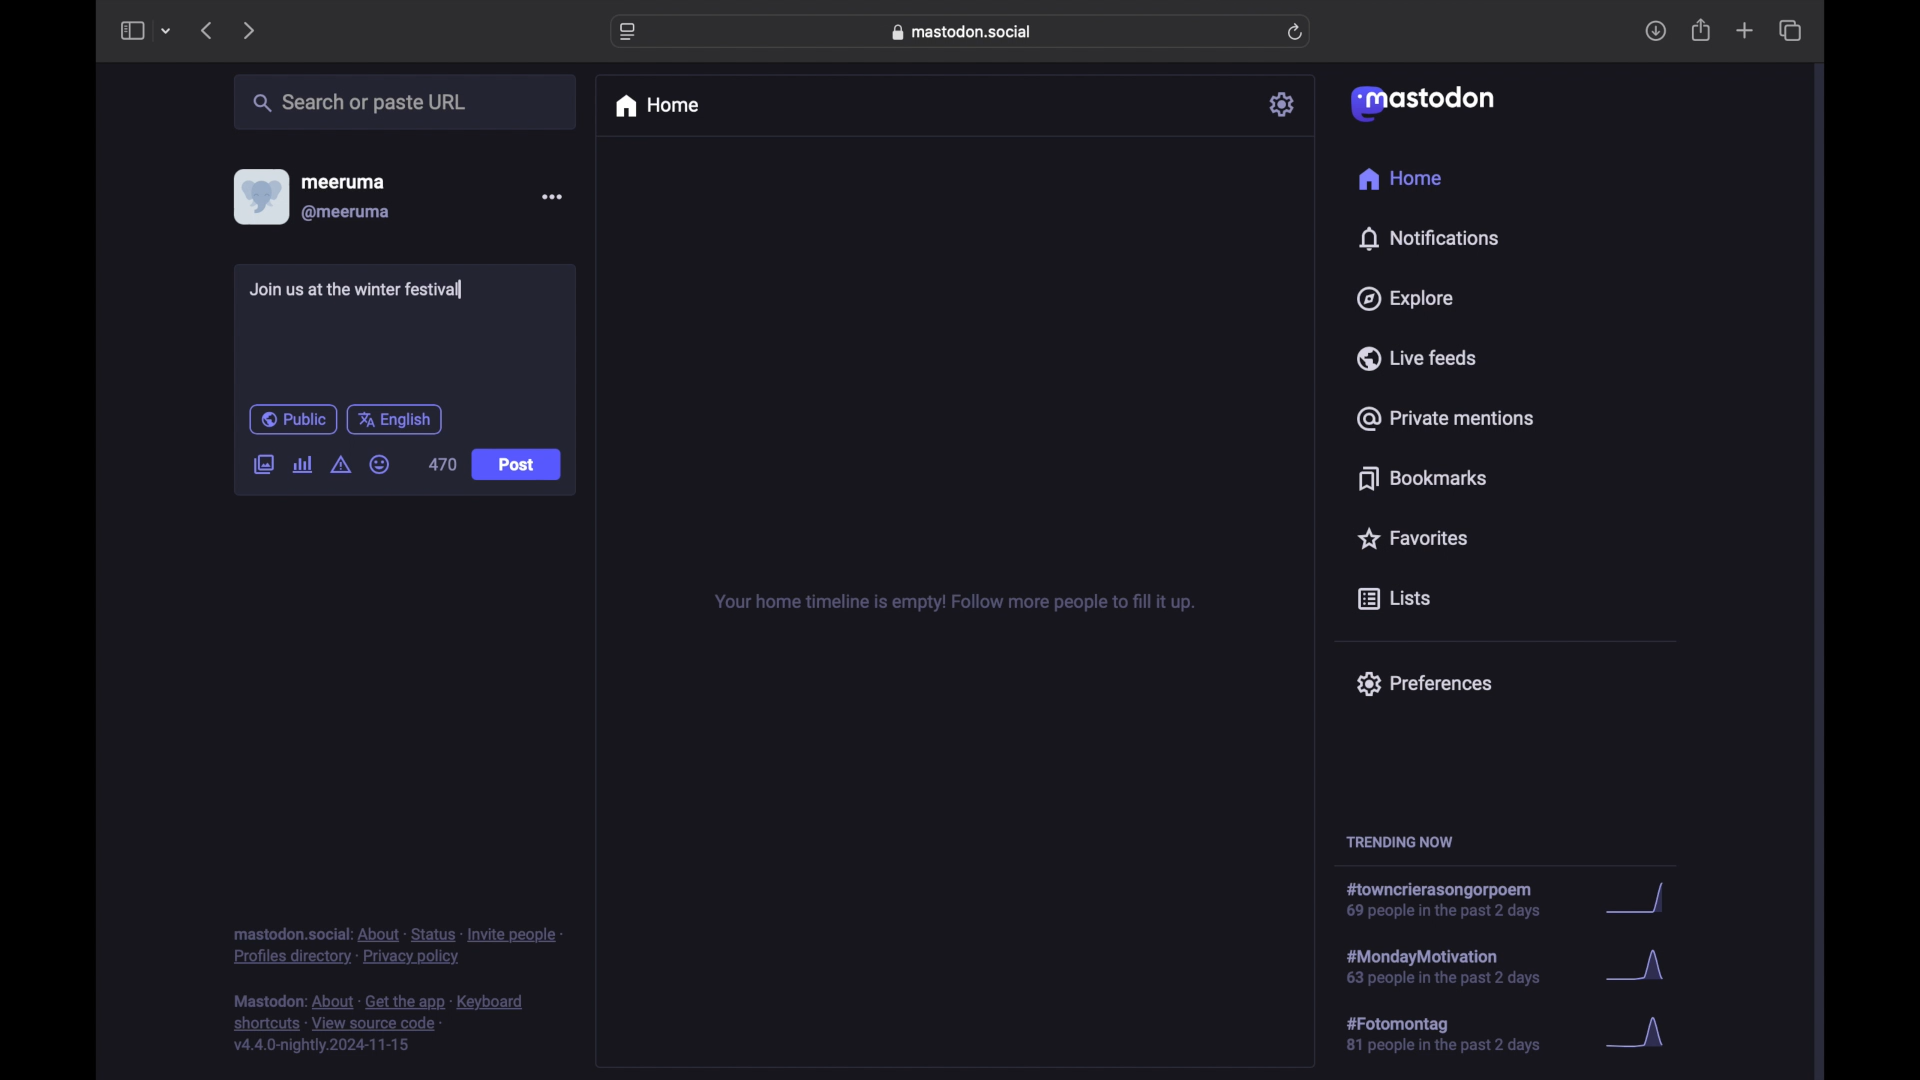 The image size is (1920, 1080). I want to click on add  poll, so click(302, 464).